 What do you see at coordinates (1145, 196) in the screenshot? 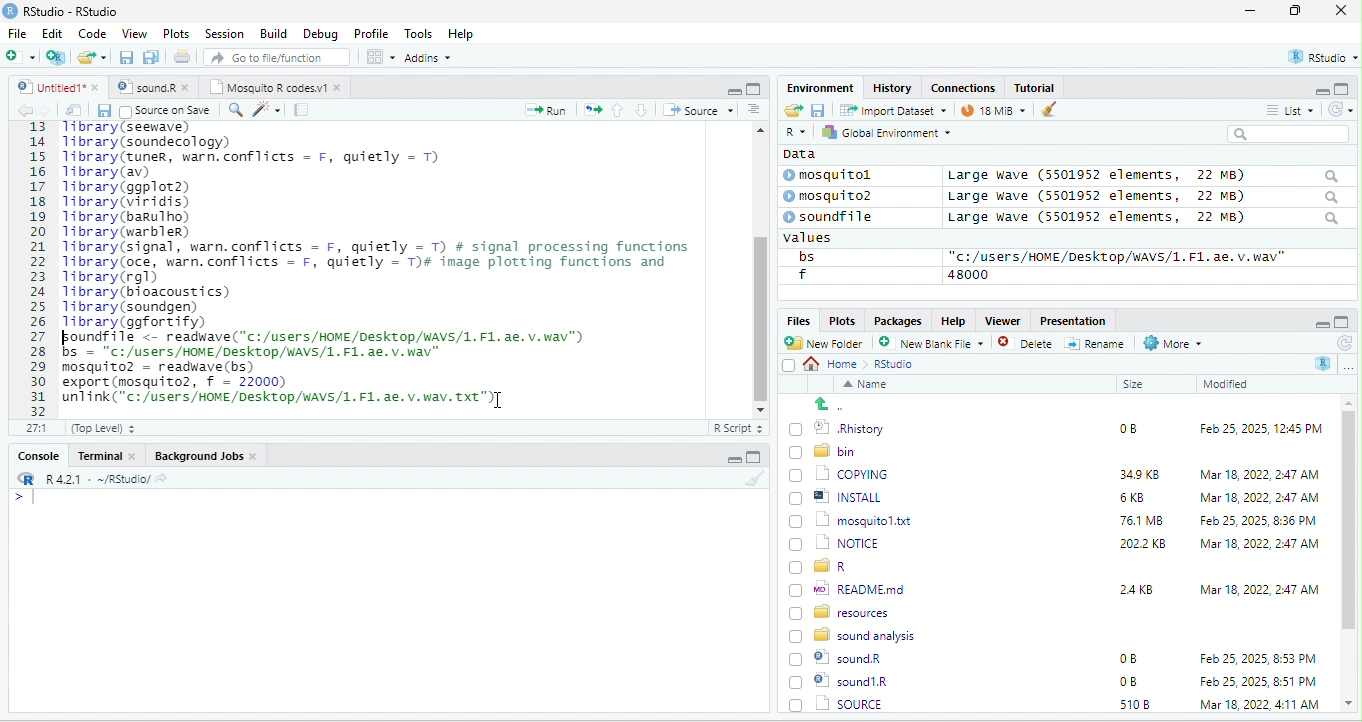
I see `Large wave (550139372 elements, JZ MB)` at bounding box center [1145, 196].